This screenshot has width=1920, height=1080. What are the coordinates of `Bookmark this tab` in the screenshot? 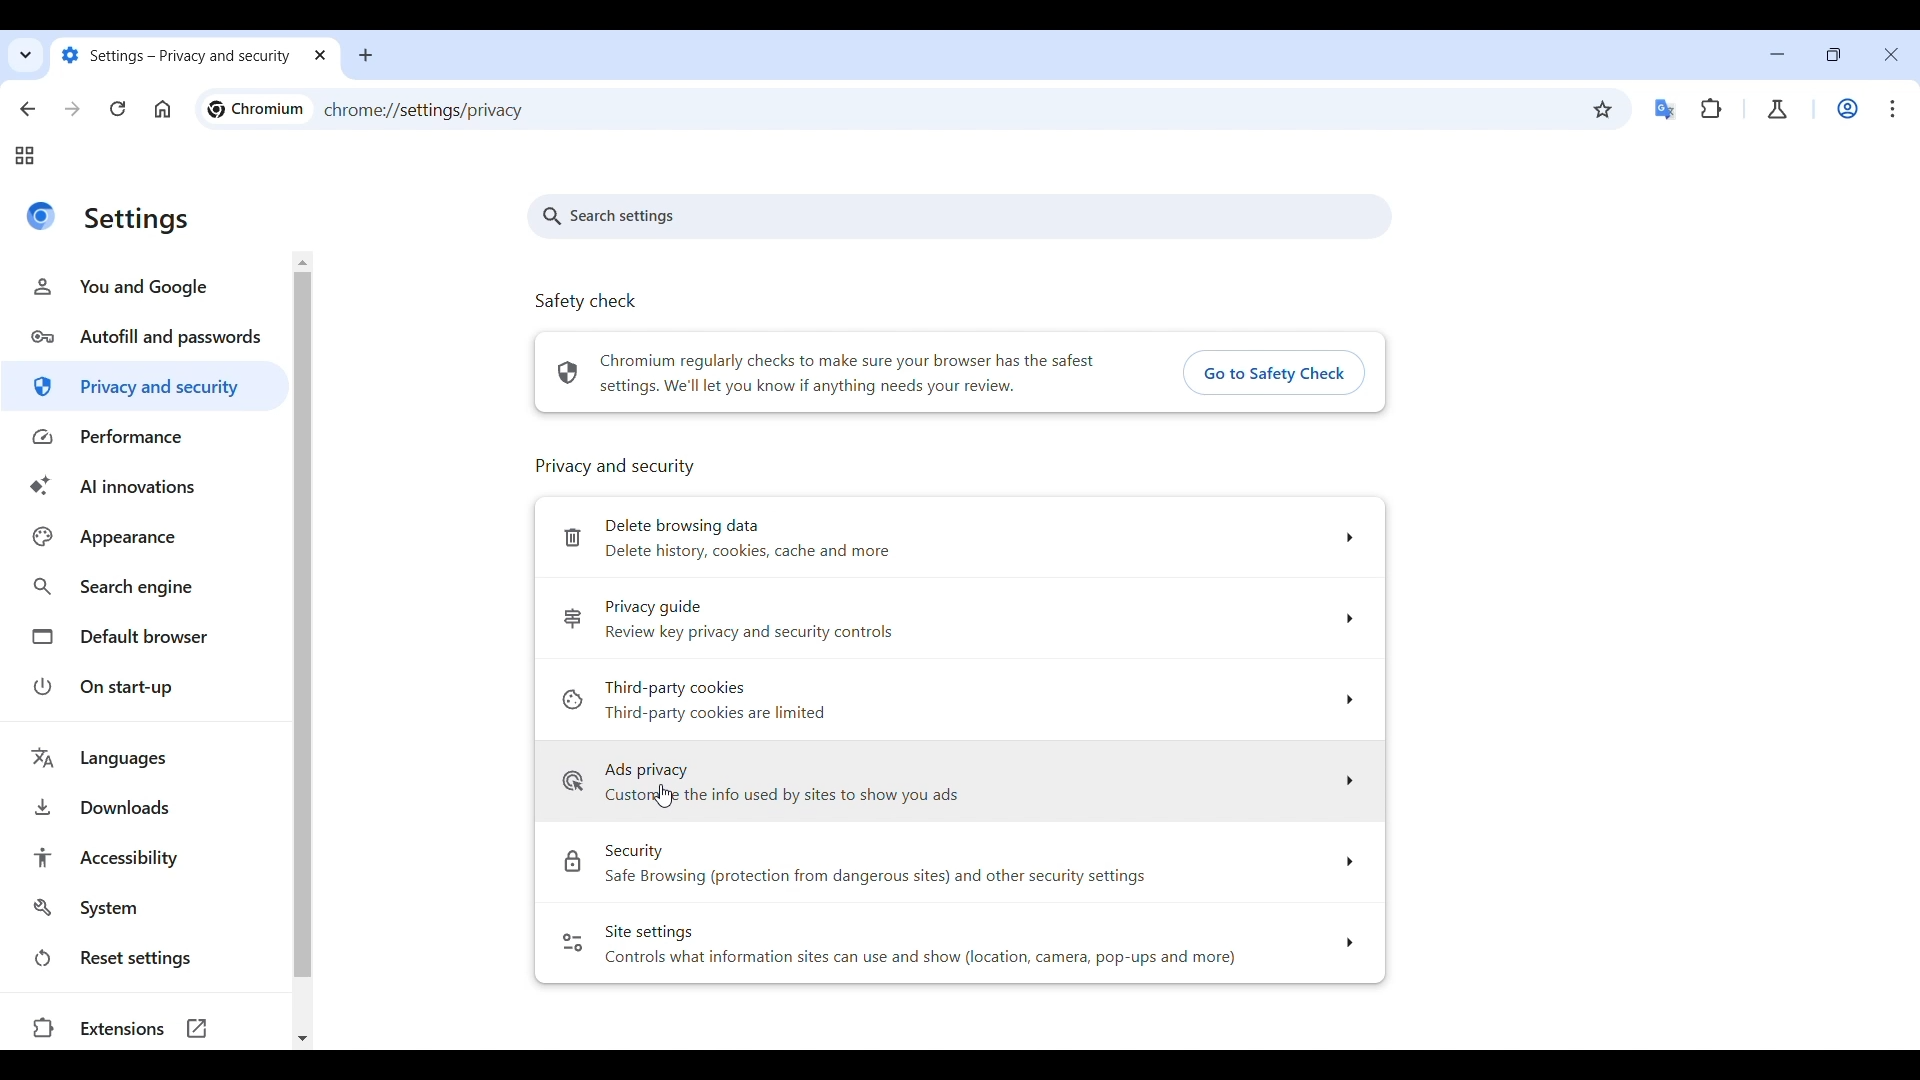 It's located at (1604, 109).